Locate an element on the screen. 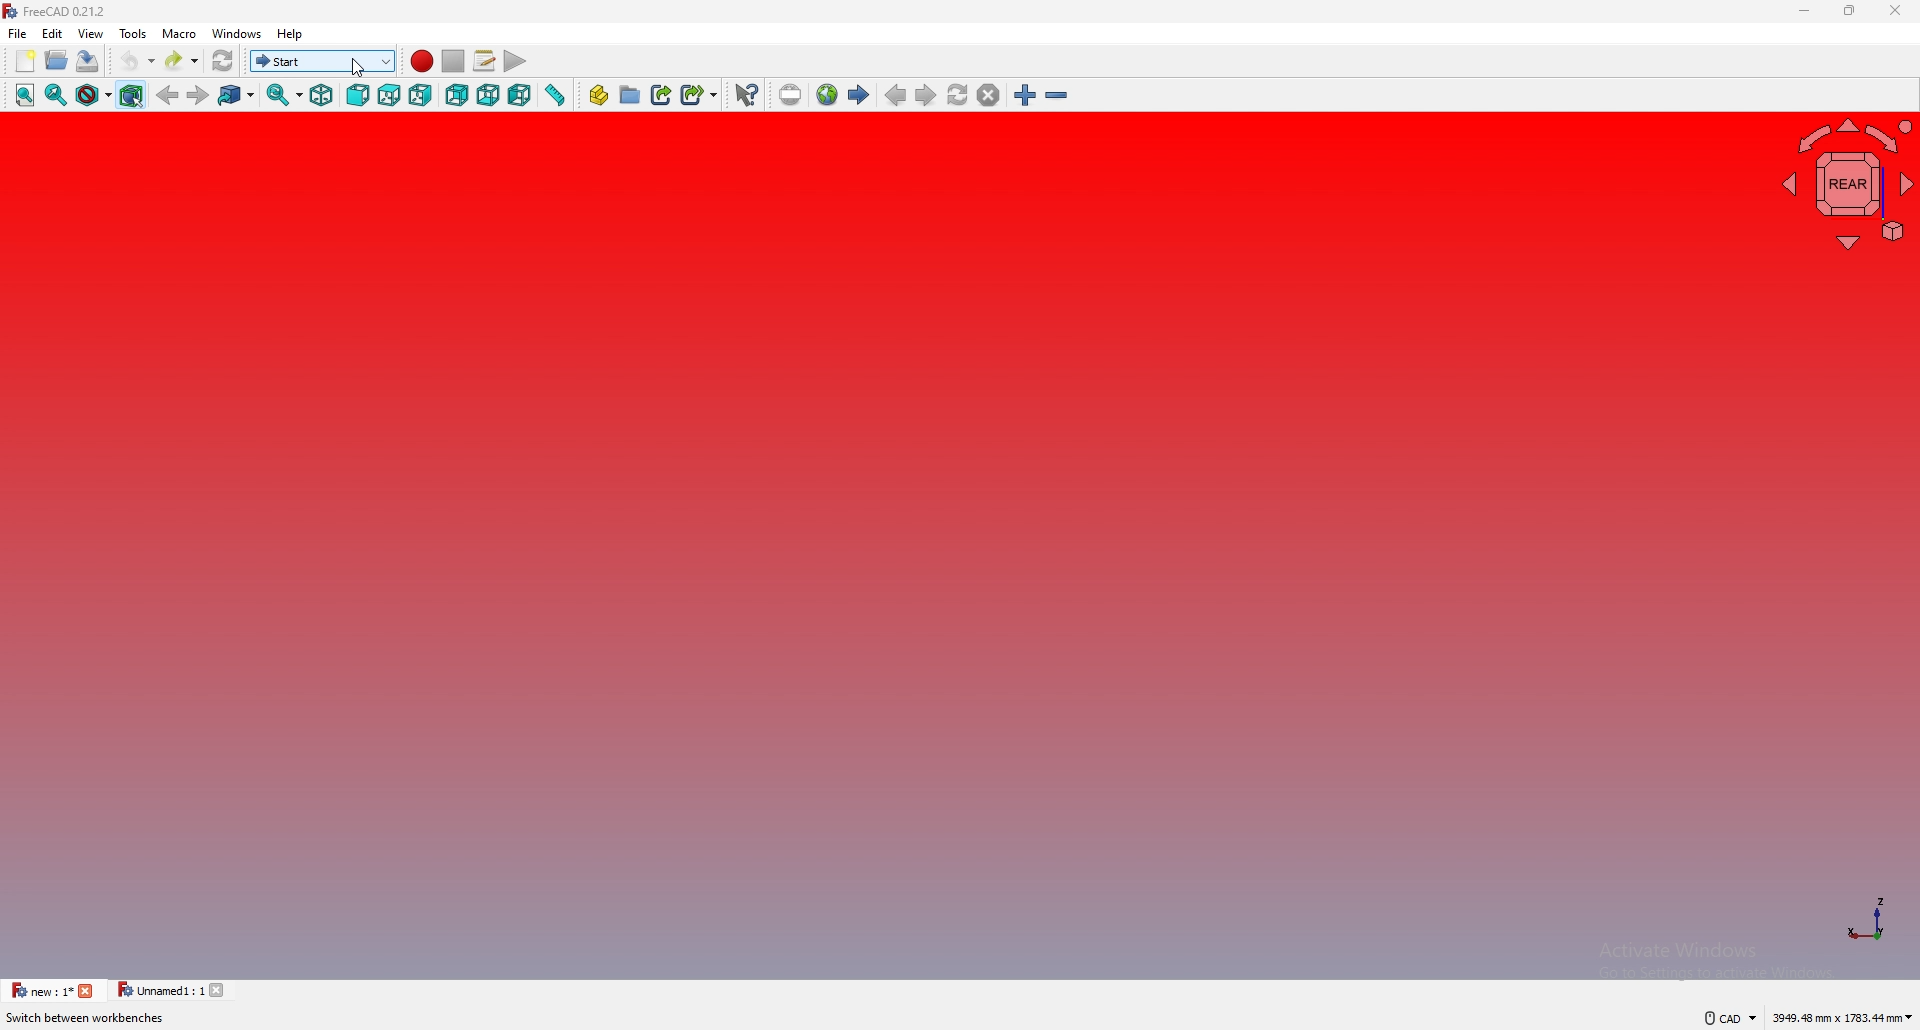  help is located at coordinates (292, 35).